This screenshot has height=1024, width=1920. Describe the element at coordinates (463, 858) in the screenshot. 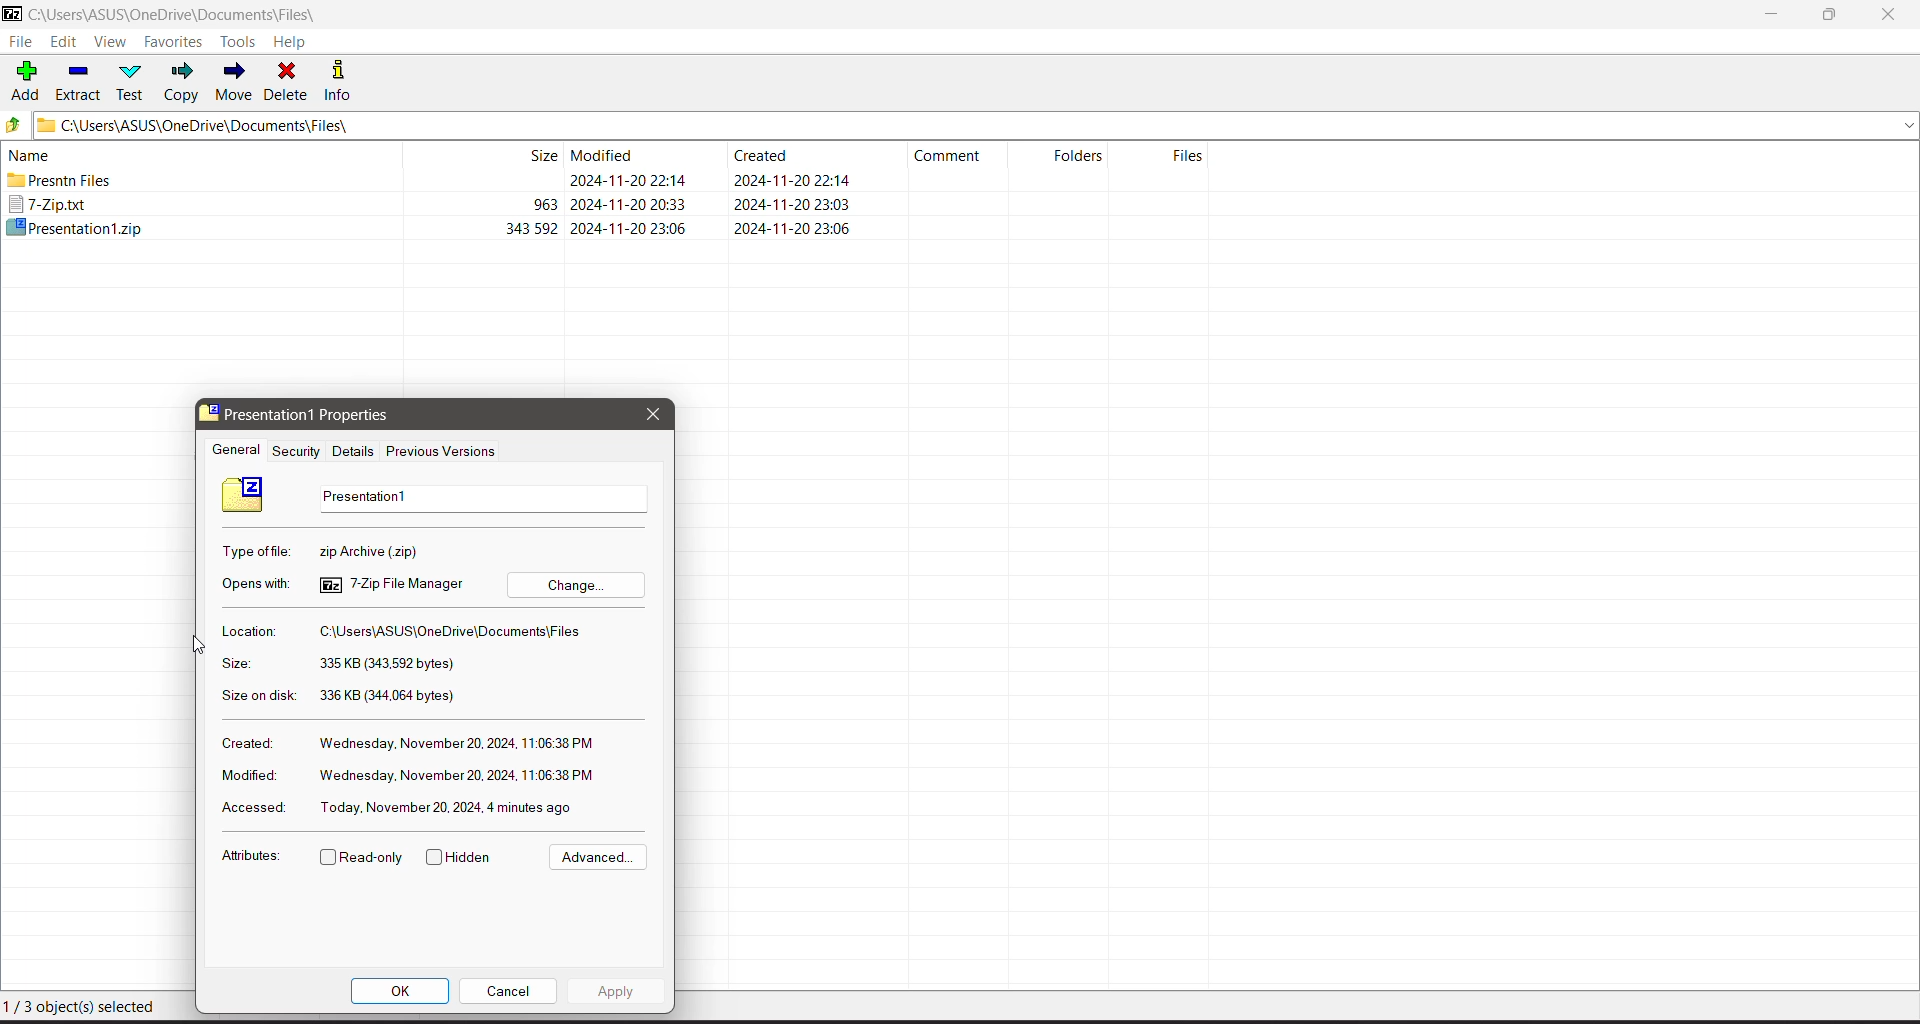

I see `Hidden- click to enable/disable` at that location.